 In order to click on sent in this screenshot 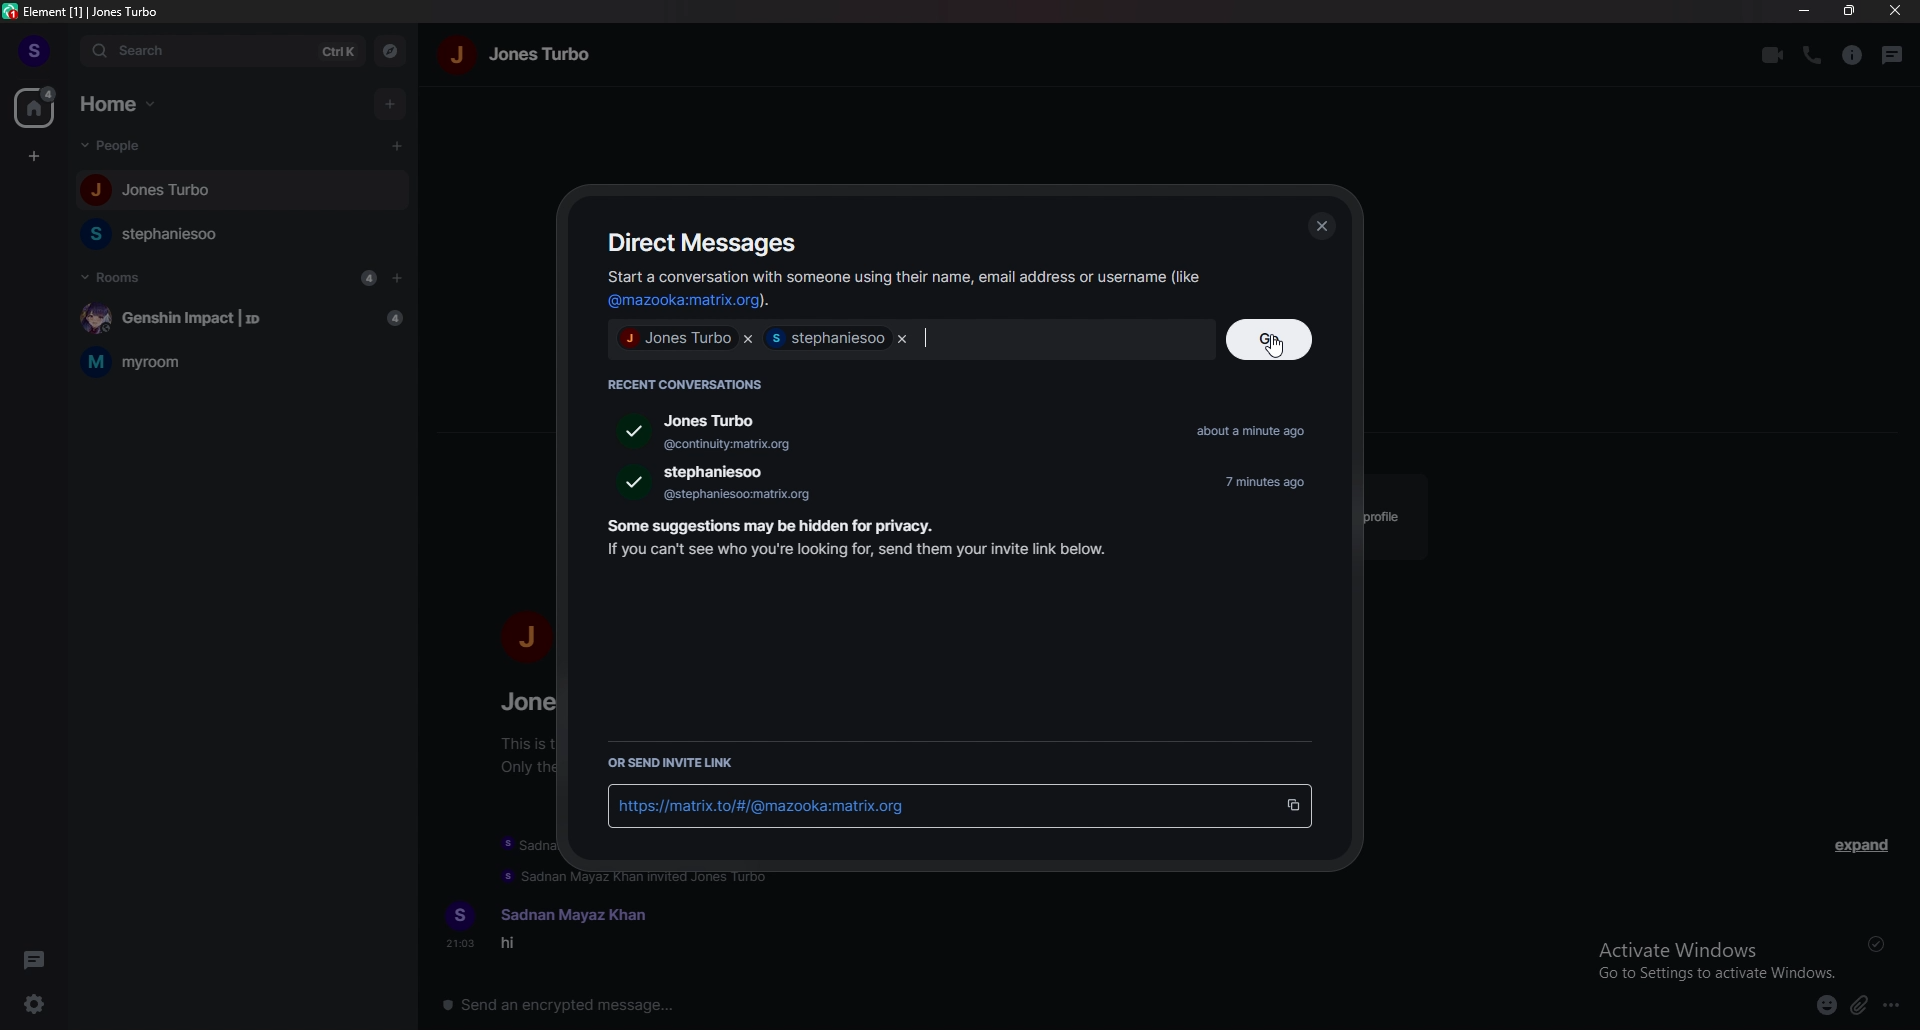, I will do `click(1874, 945)`.